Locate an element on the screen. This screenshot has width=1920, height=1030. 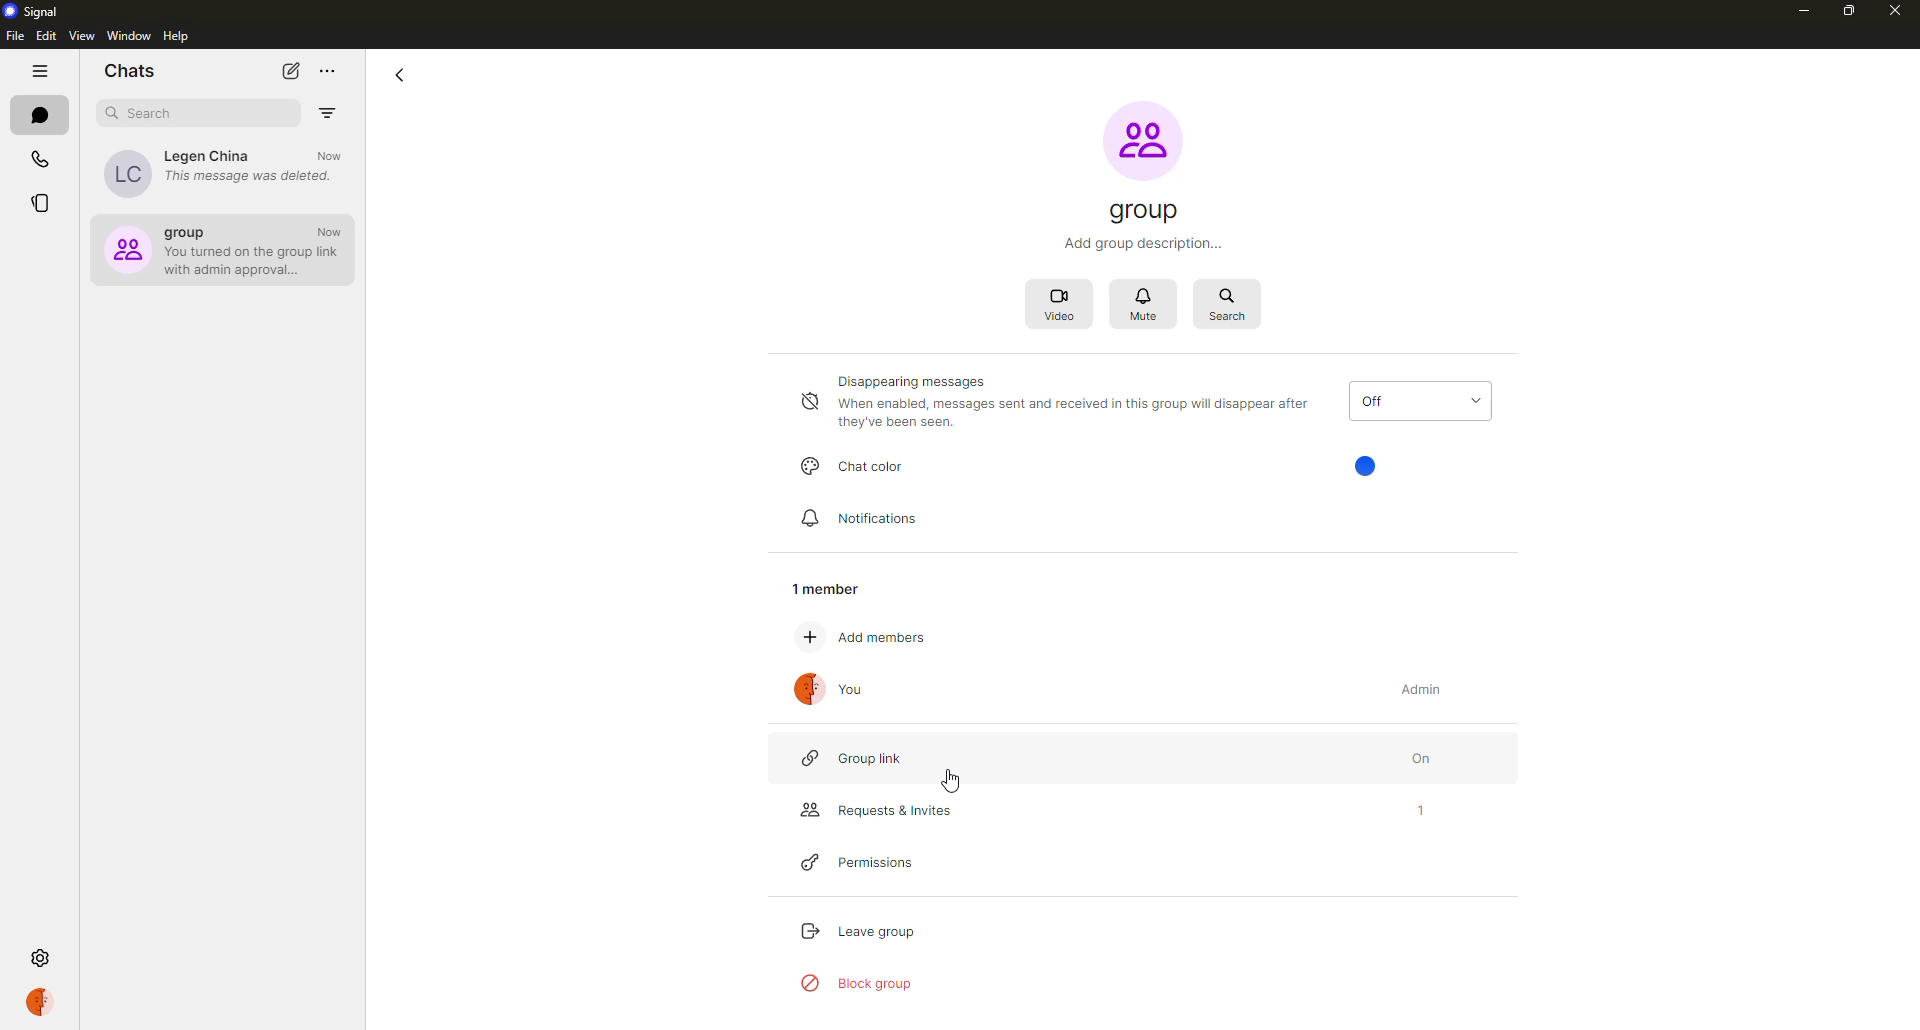
block group is located at coordinates (858, 985).